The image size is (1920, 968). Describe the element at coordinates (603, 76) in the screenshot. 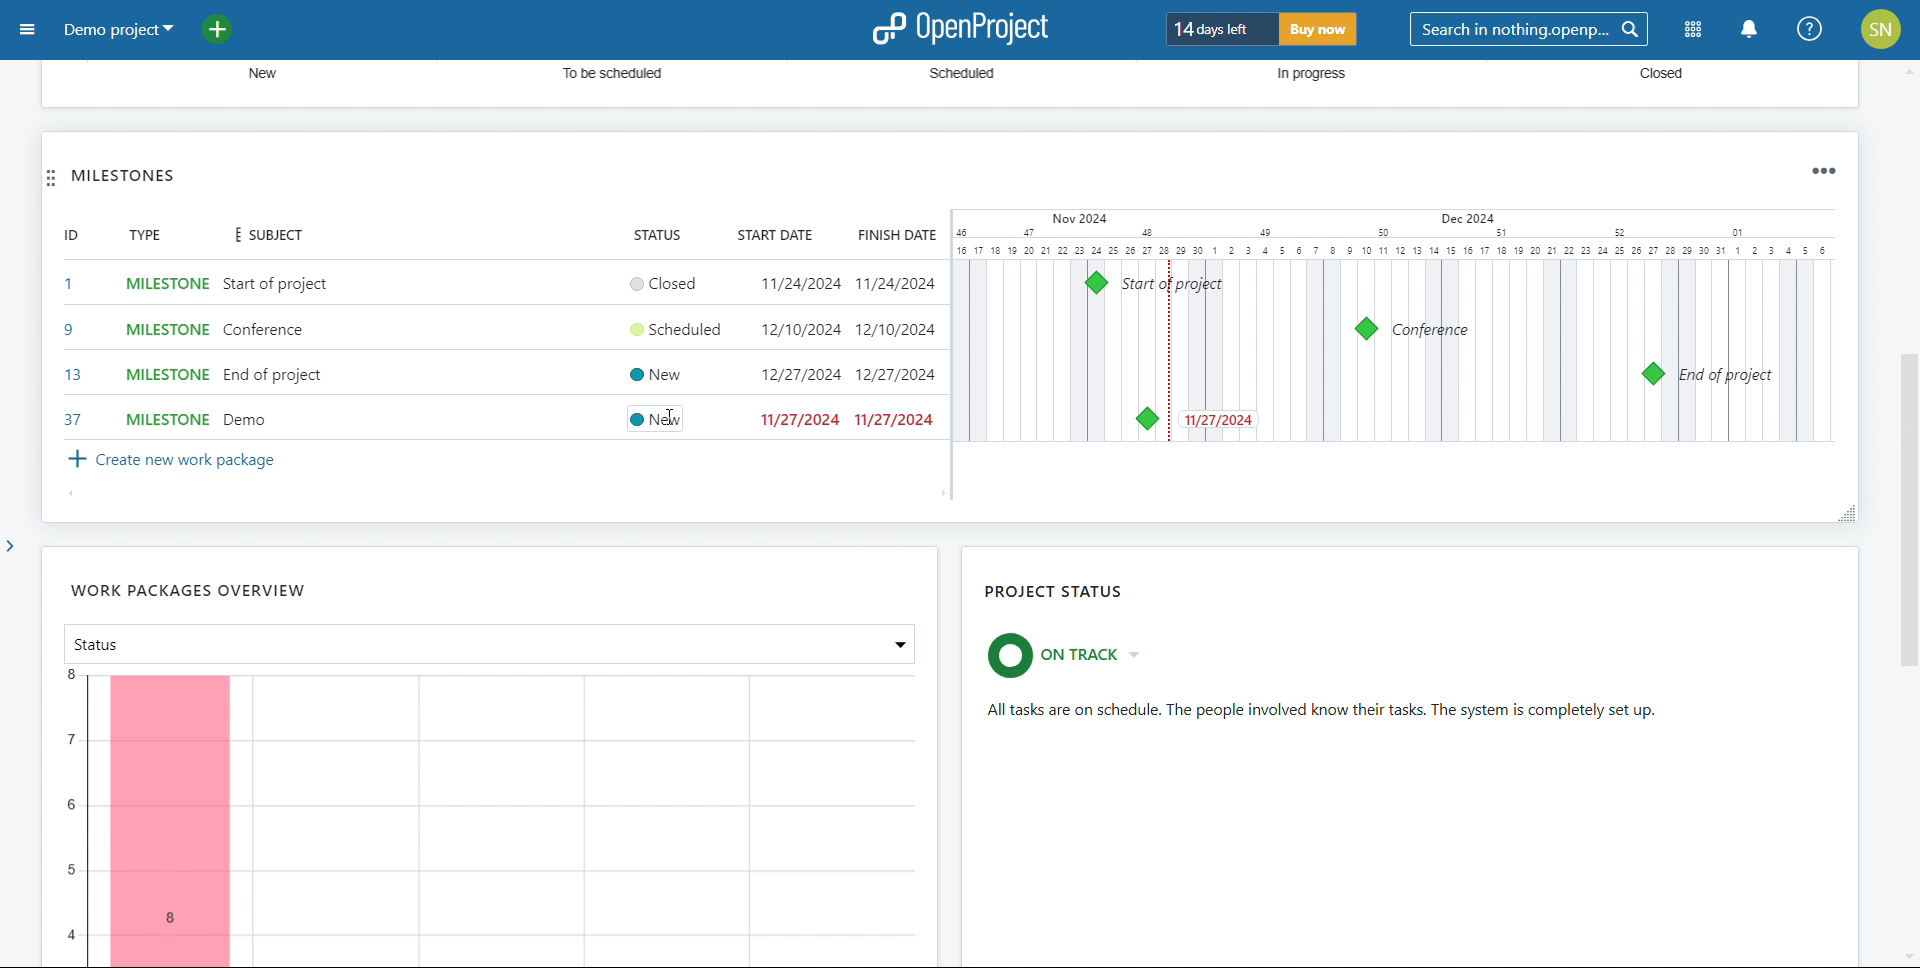

I see `To be scheduled` at that location.